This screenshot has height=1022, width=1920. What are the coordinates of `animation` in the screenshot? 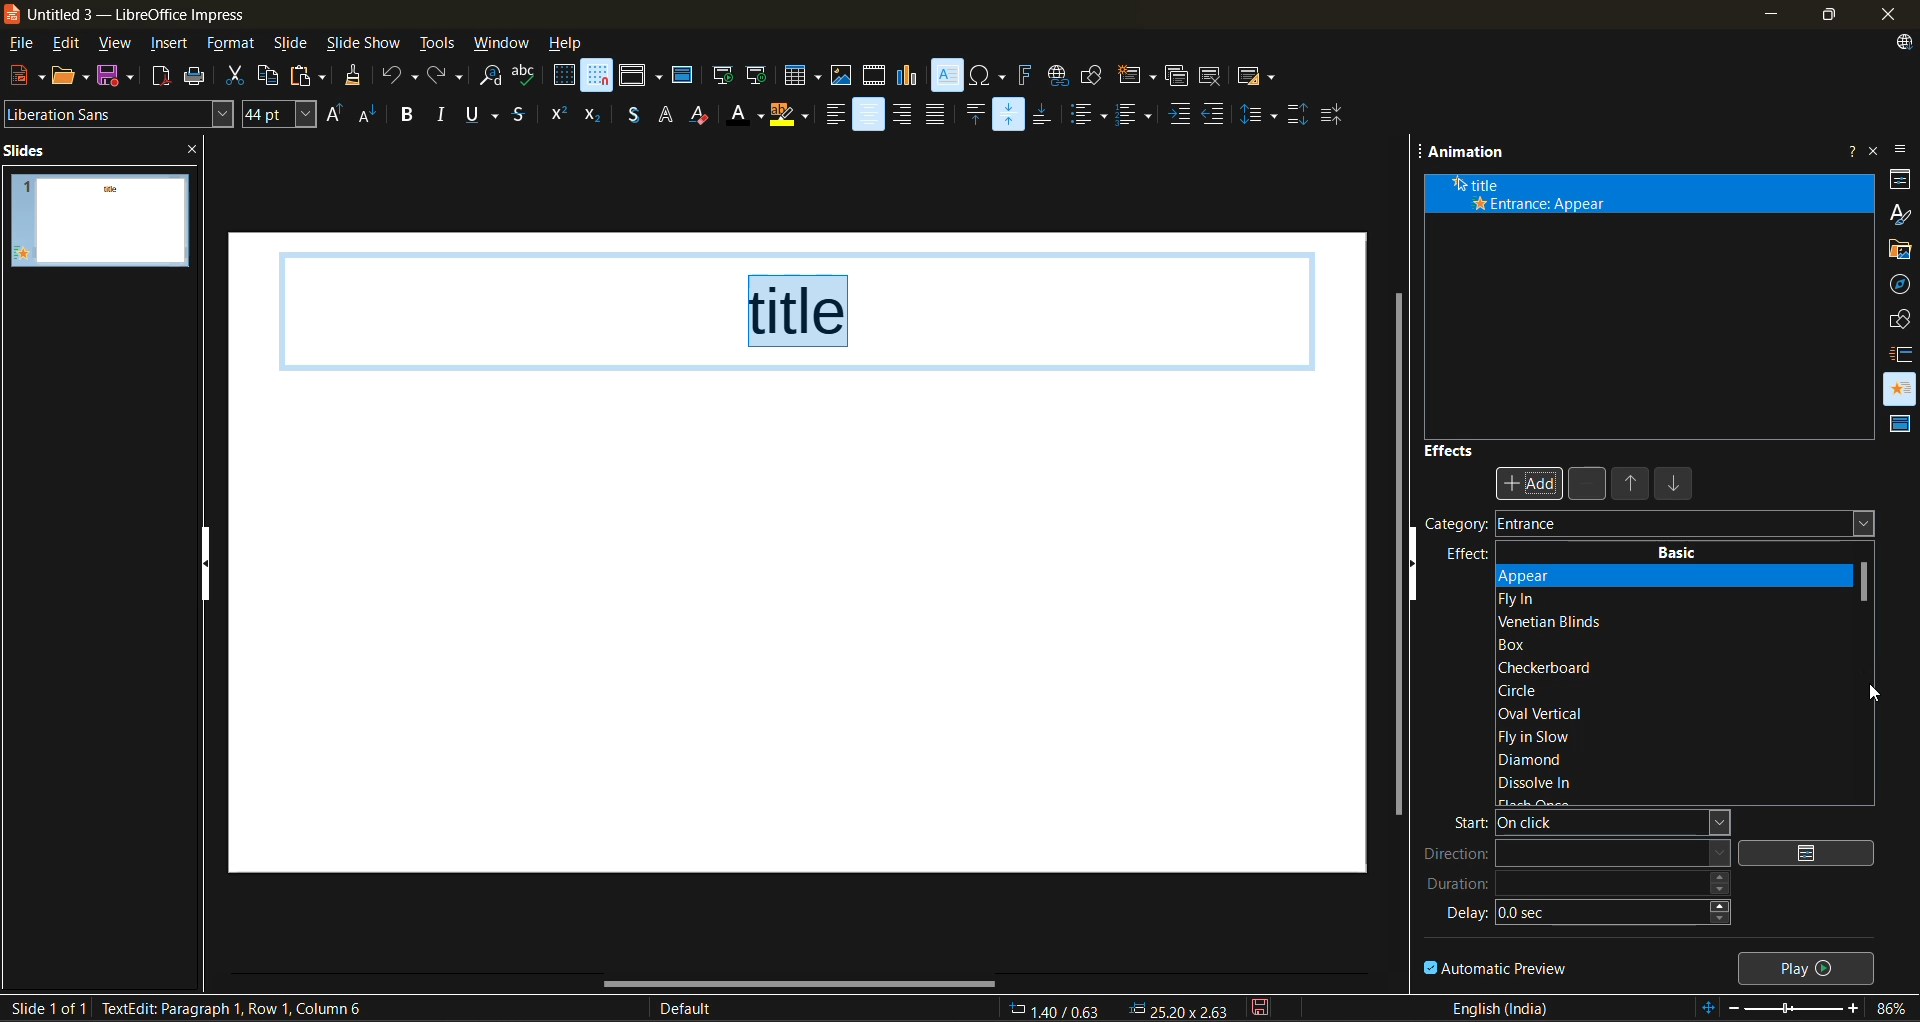 It's located at (1469, 155).